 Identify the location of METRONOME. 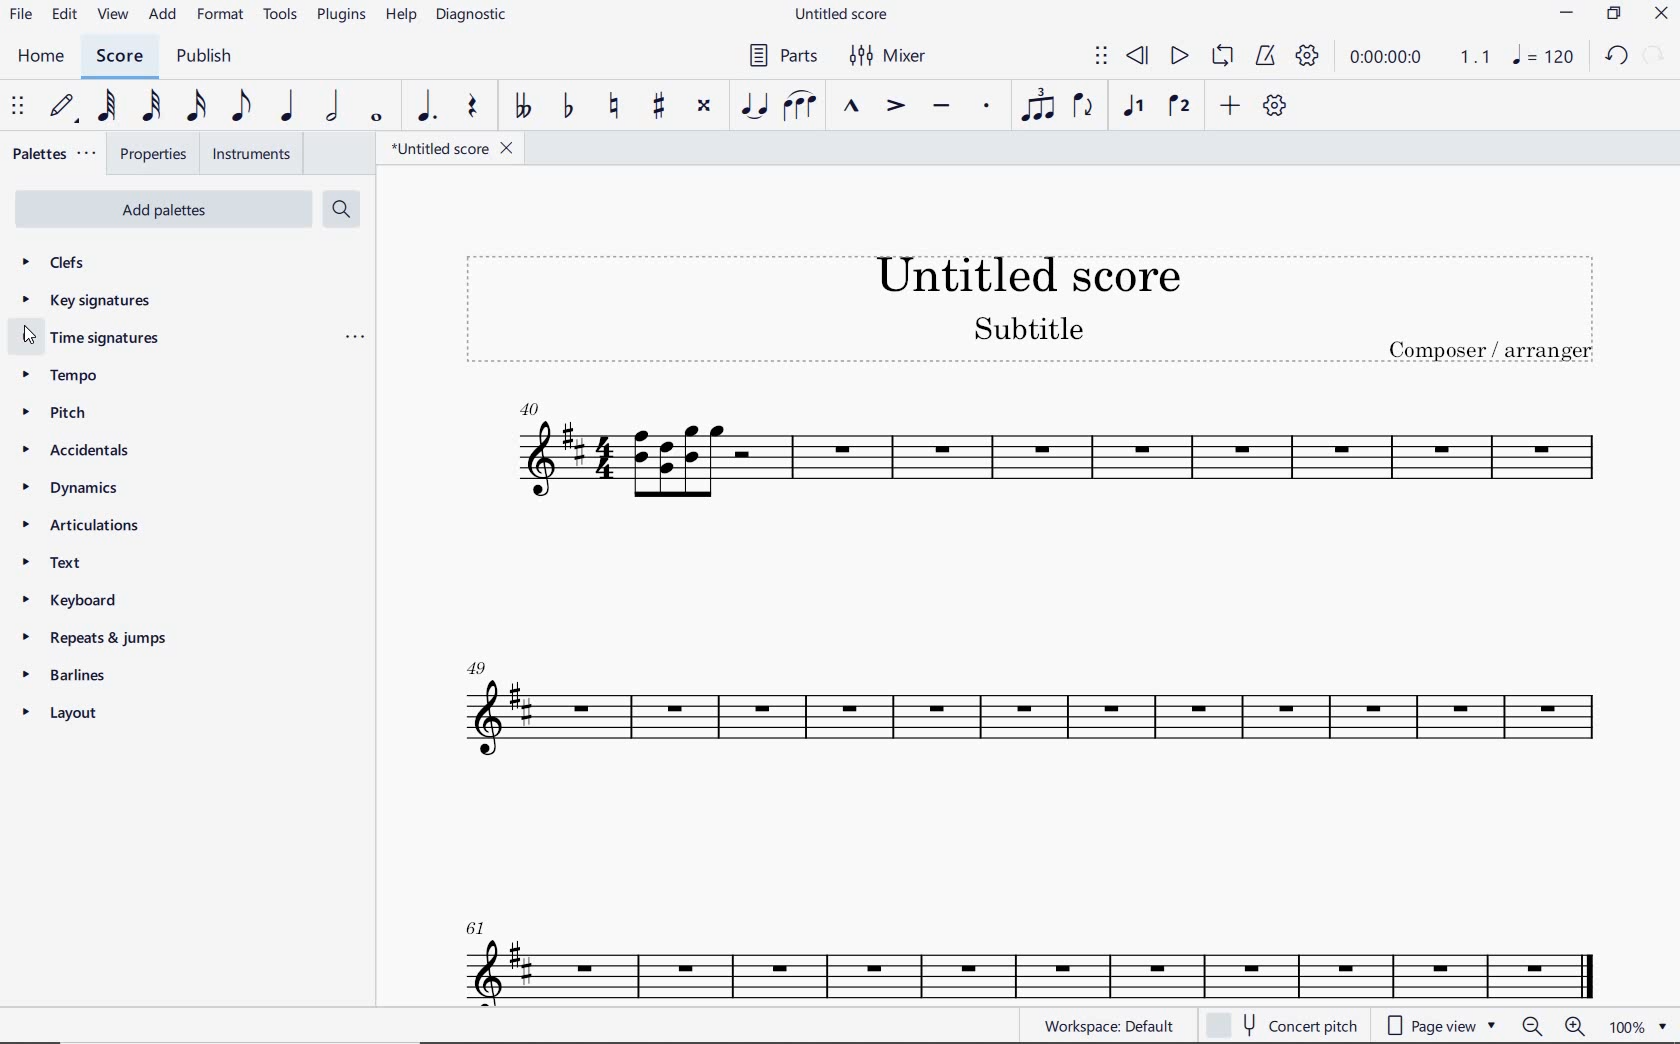
(1265, 57).